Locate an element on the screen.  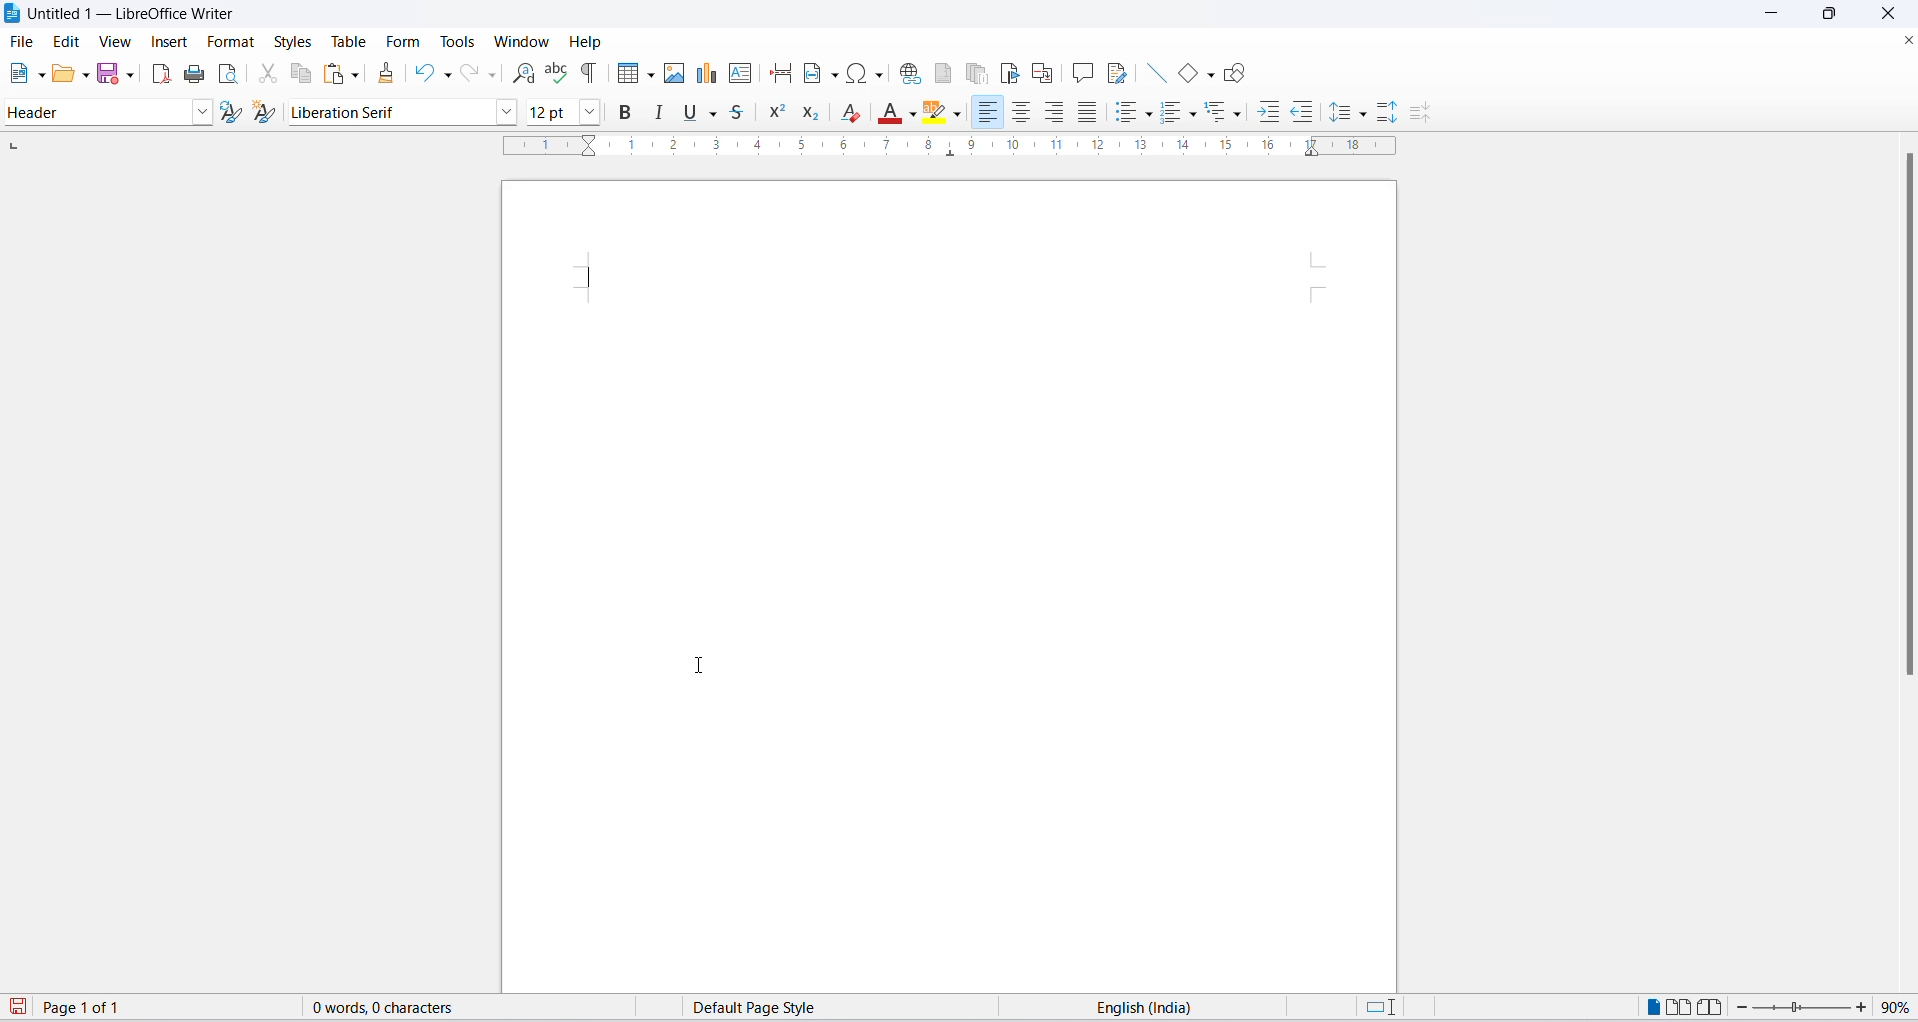
toggle formatting marks is located at coordinates (590, 72).